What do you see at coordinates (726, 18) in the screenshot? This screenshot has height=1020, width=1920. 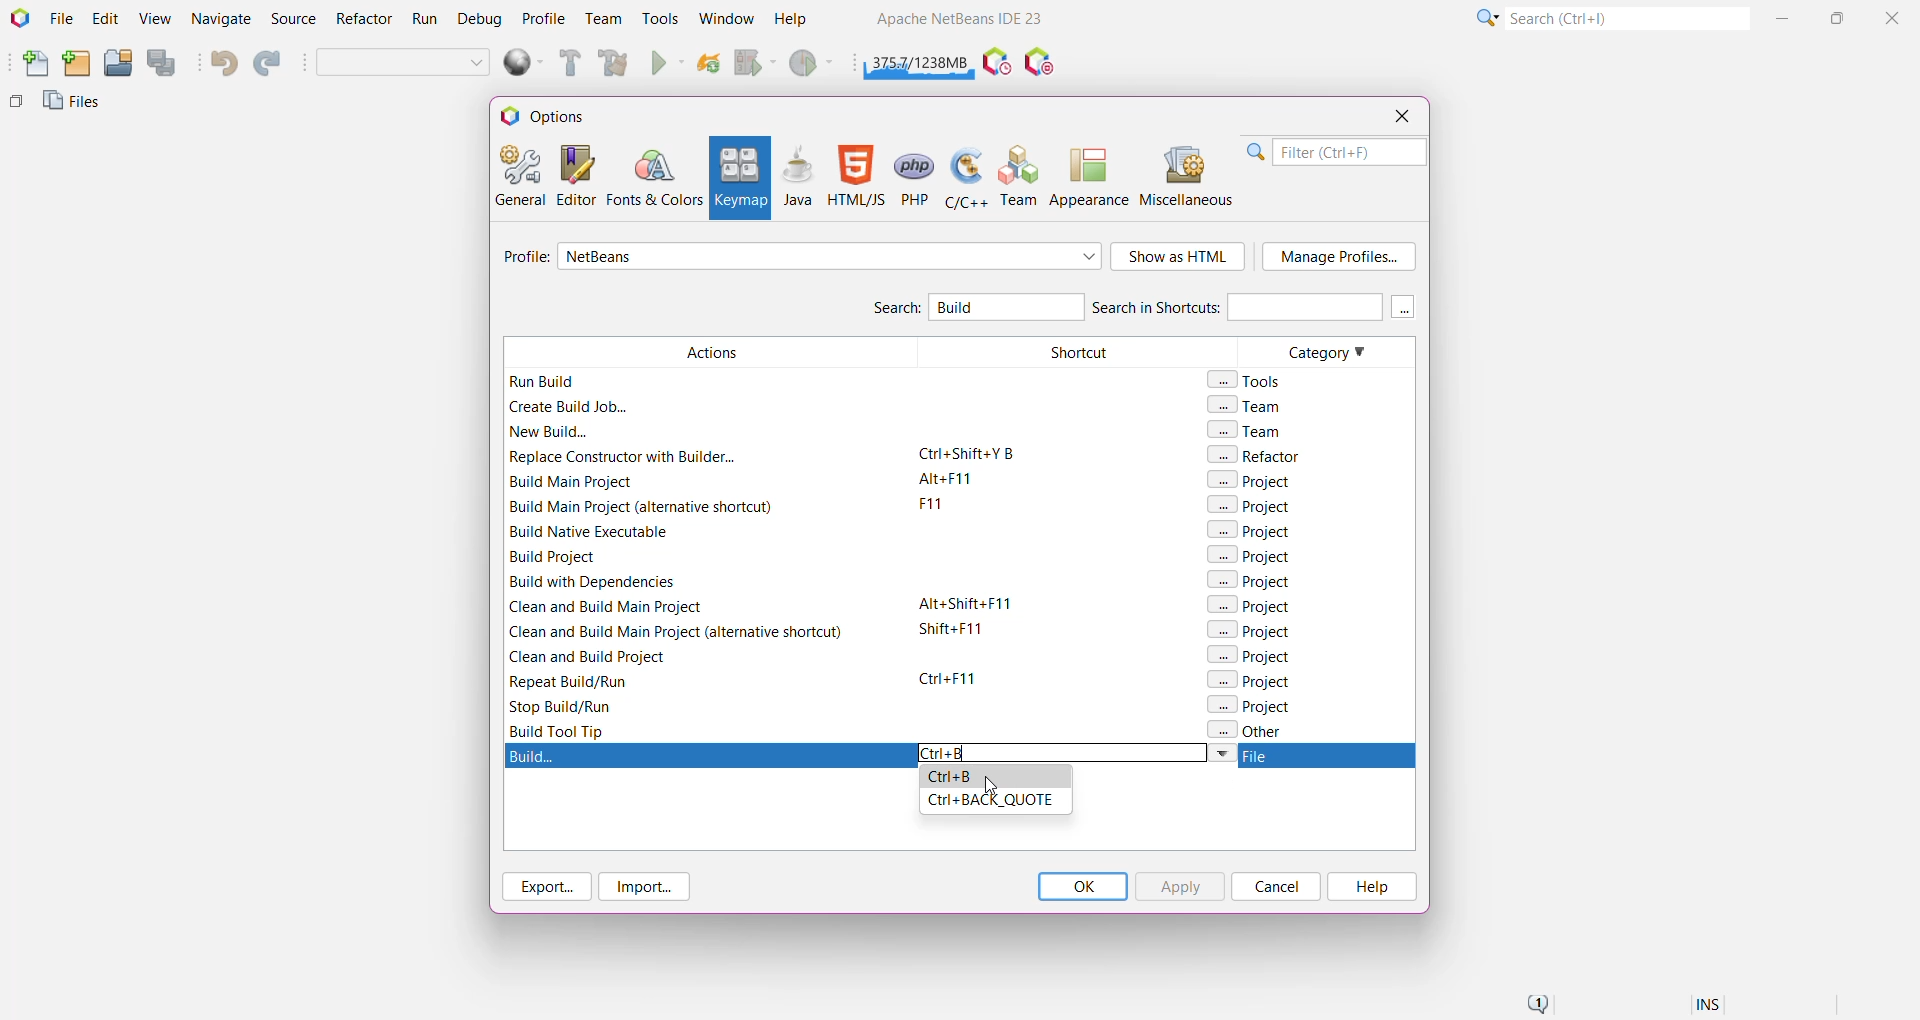 I see `Window` at bounding box center [726, 18].